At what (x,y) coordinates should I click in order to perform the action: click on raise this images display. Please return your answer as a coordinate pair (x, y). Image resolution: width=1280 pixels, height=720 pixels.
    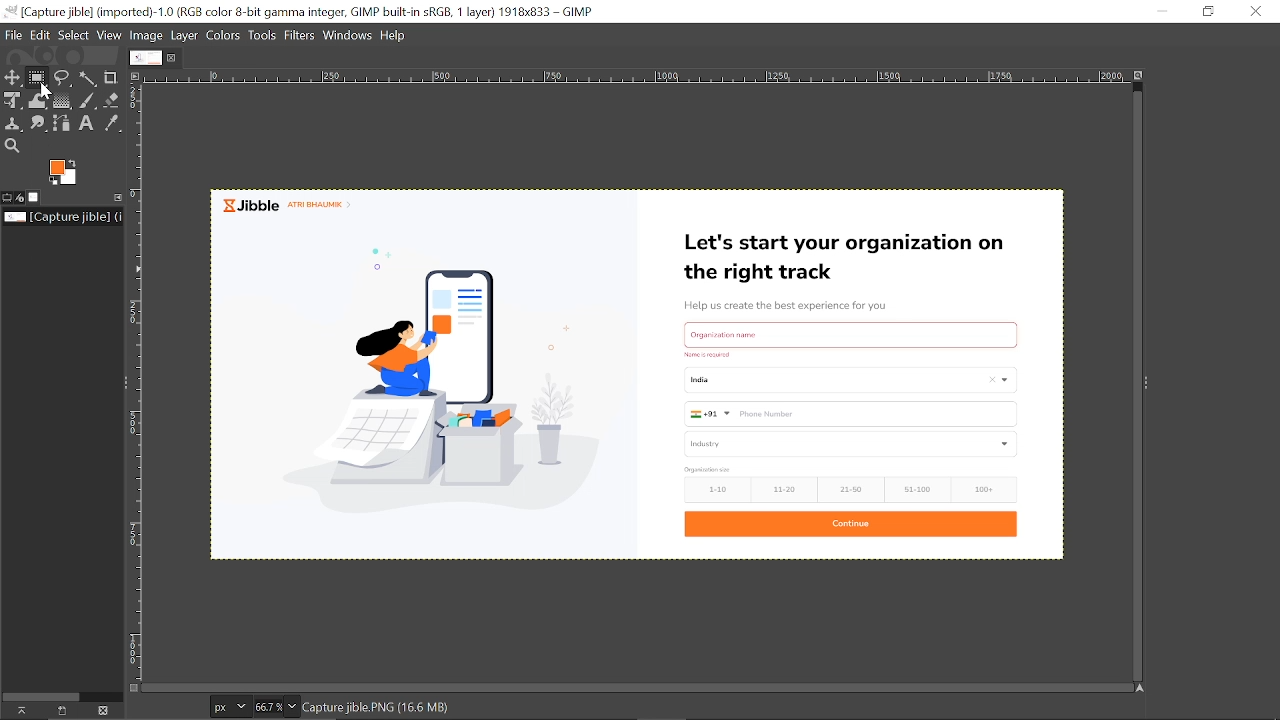
    Looking at the image, I should click on (18, 711).